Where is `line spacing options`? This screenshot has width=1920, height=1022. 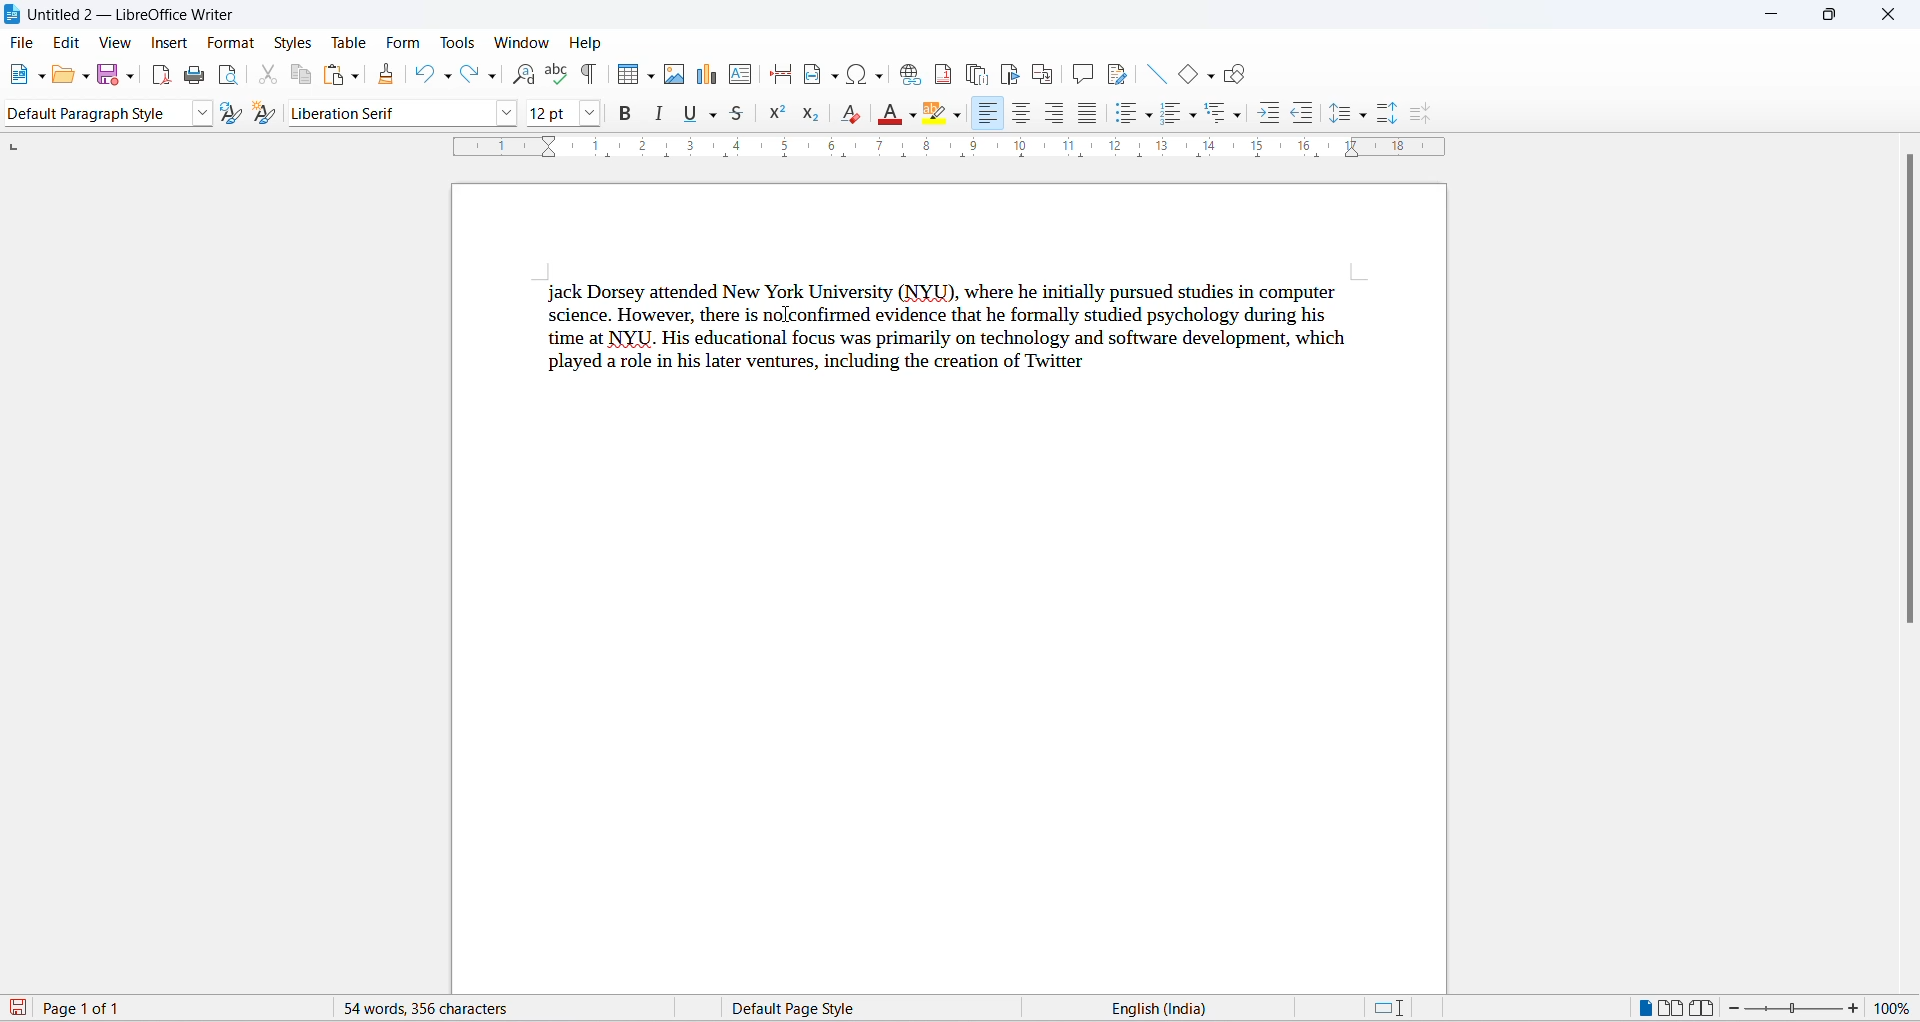
line spacing options is located at coordinates (1368, 117).